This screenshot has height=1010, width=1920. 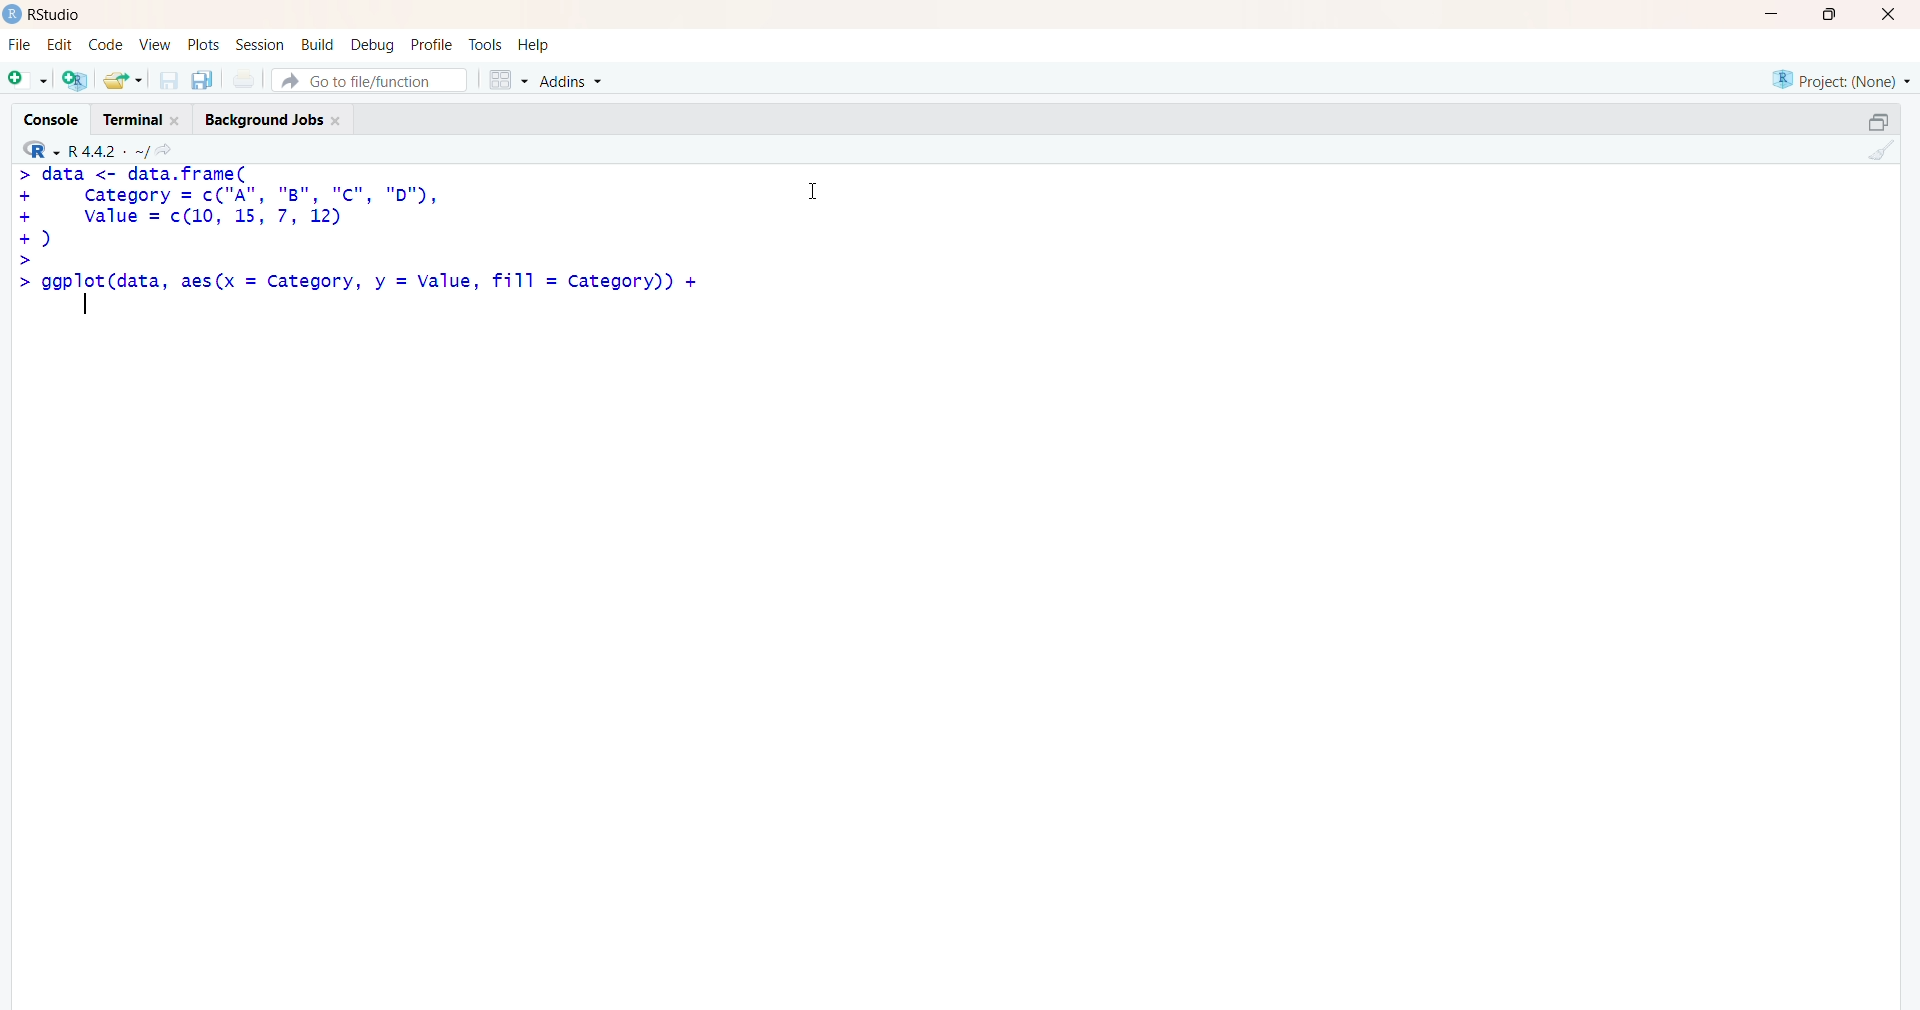 I want to click on debug, so click(x=373, y=44).